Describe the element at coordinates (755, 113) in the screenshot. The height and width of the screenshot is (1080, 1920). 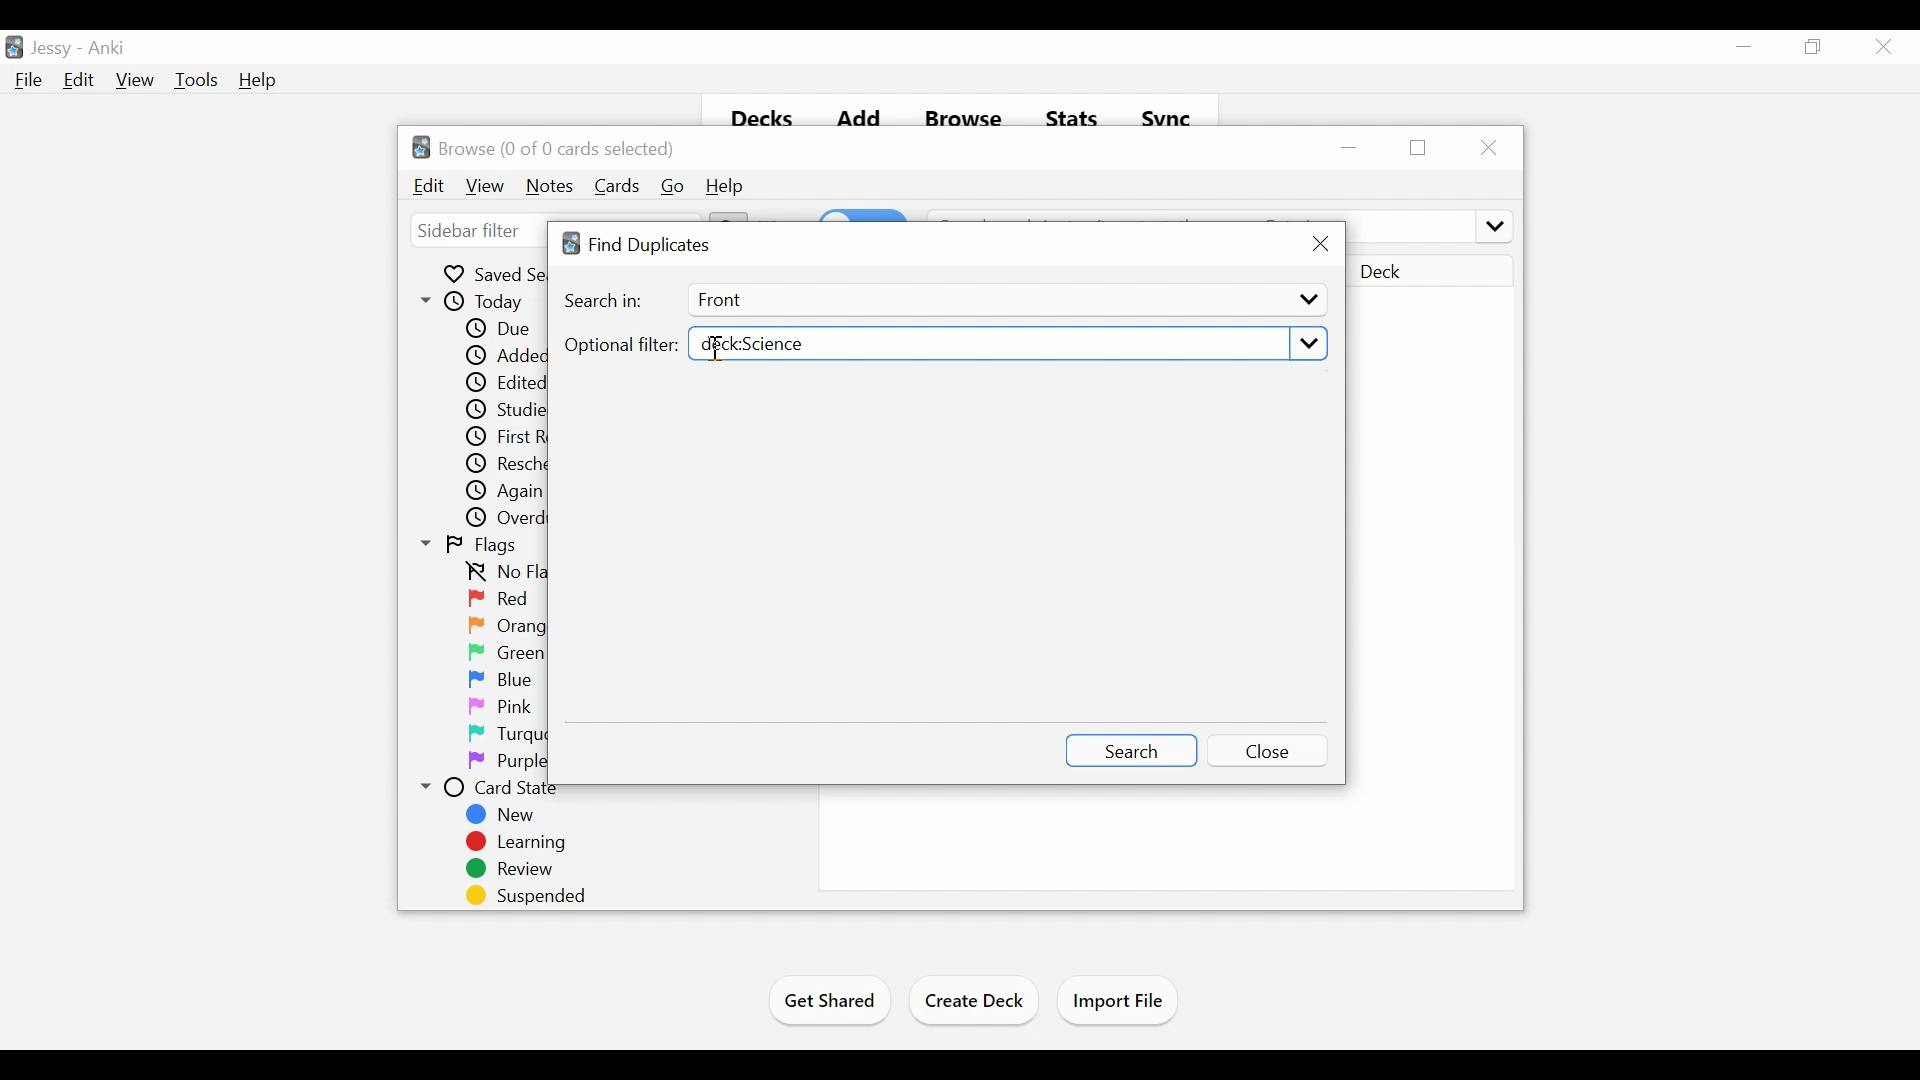
I see `Decks` at that location.